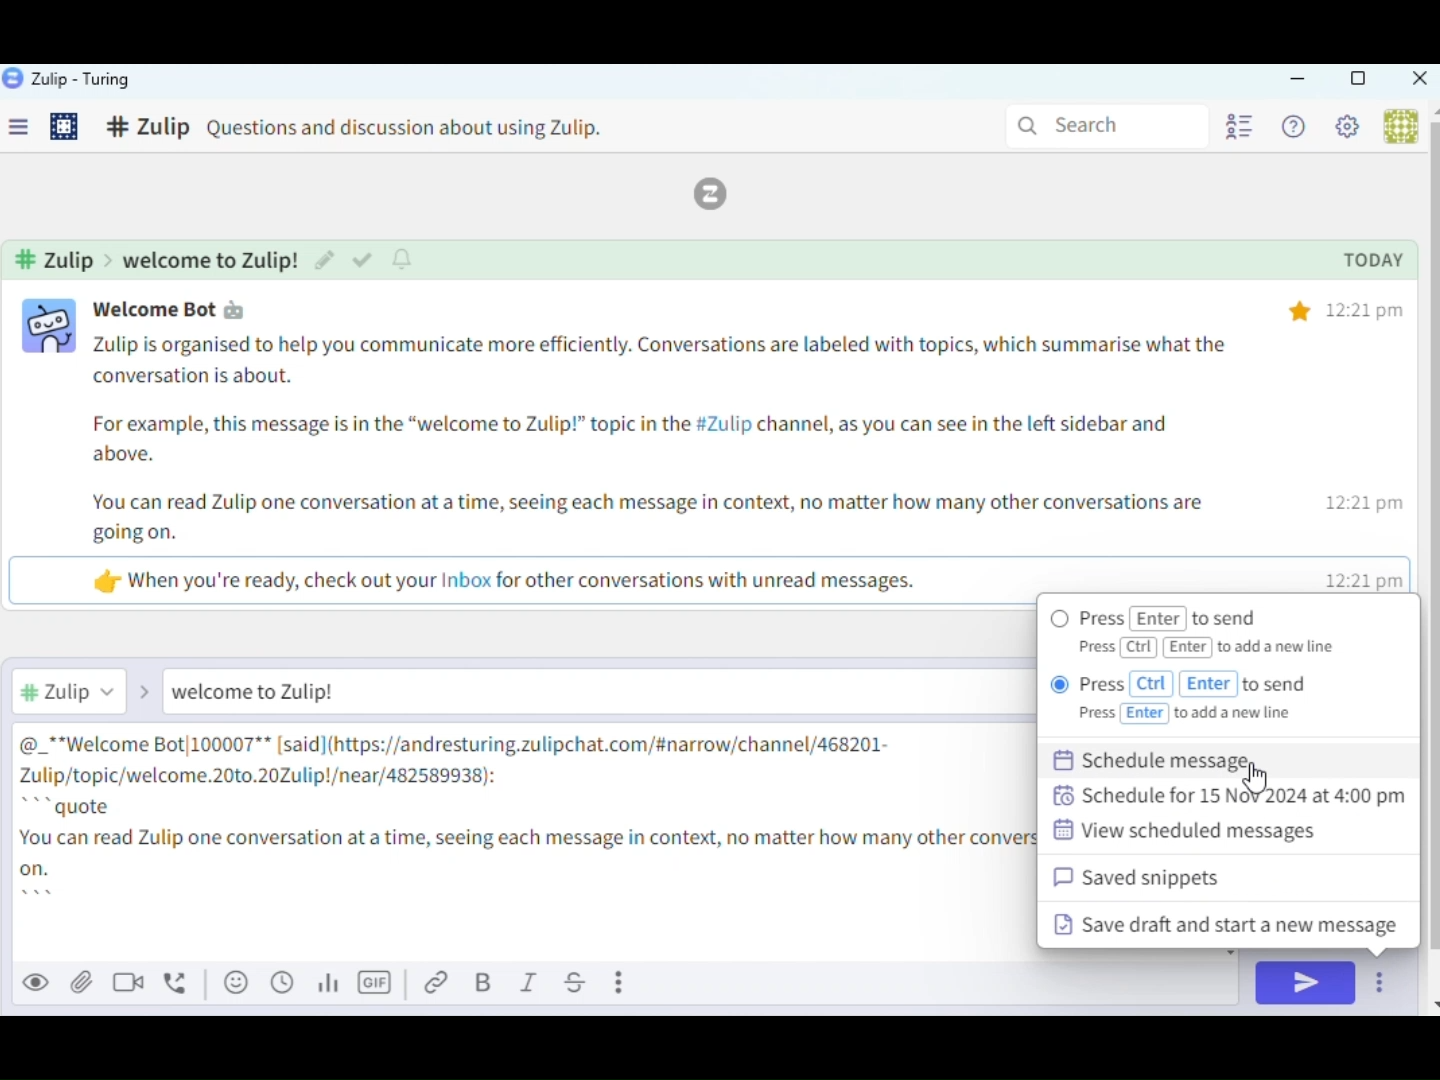 This screenshot has height=1080, width=1440. I want to click on Schedule for 15 Nov 2024 at 4:00PM, so click(1233, 799).